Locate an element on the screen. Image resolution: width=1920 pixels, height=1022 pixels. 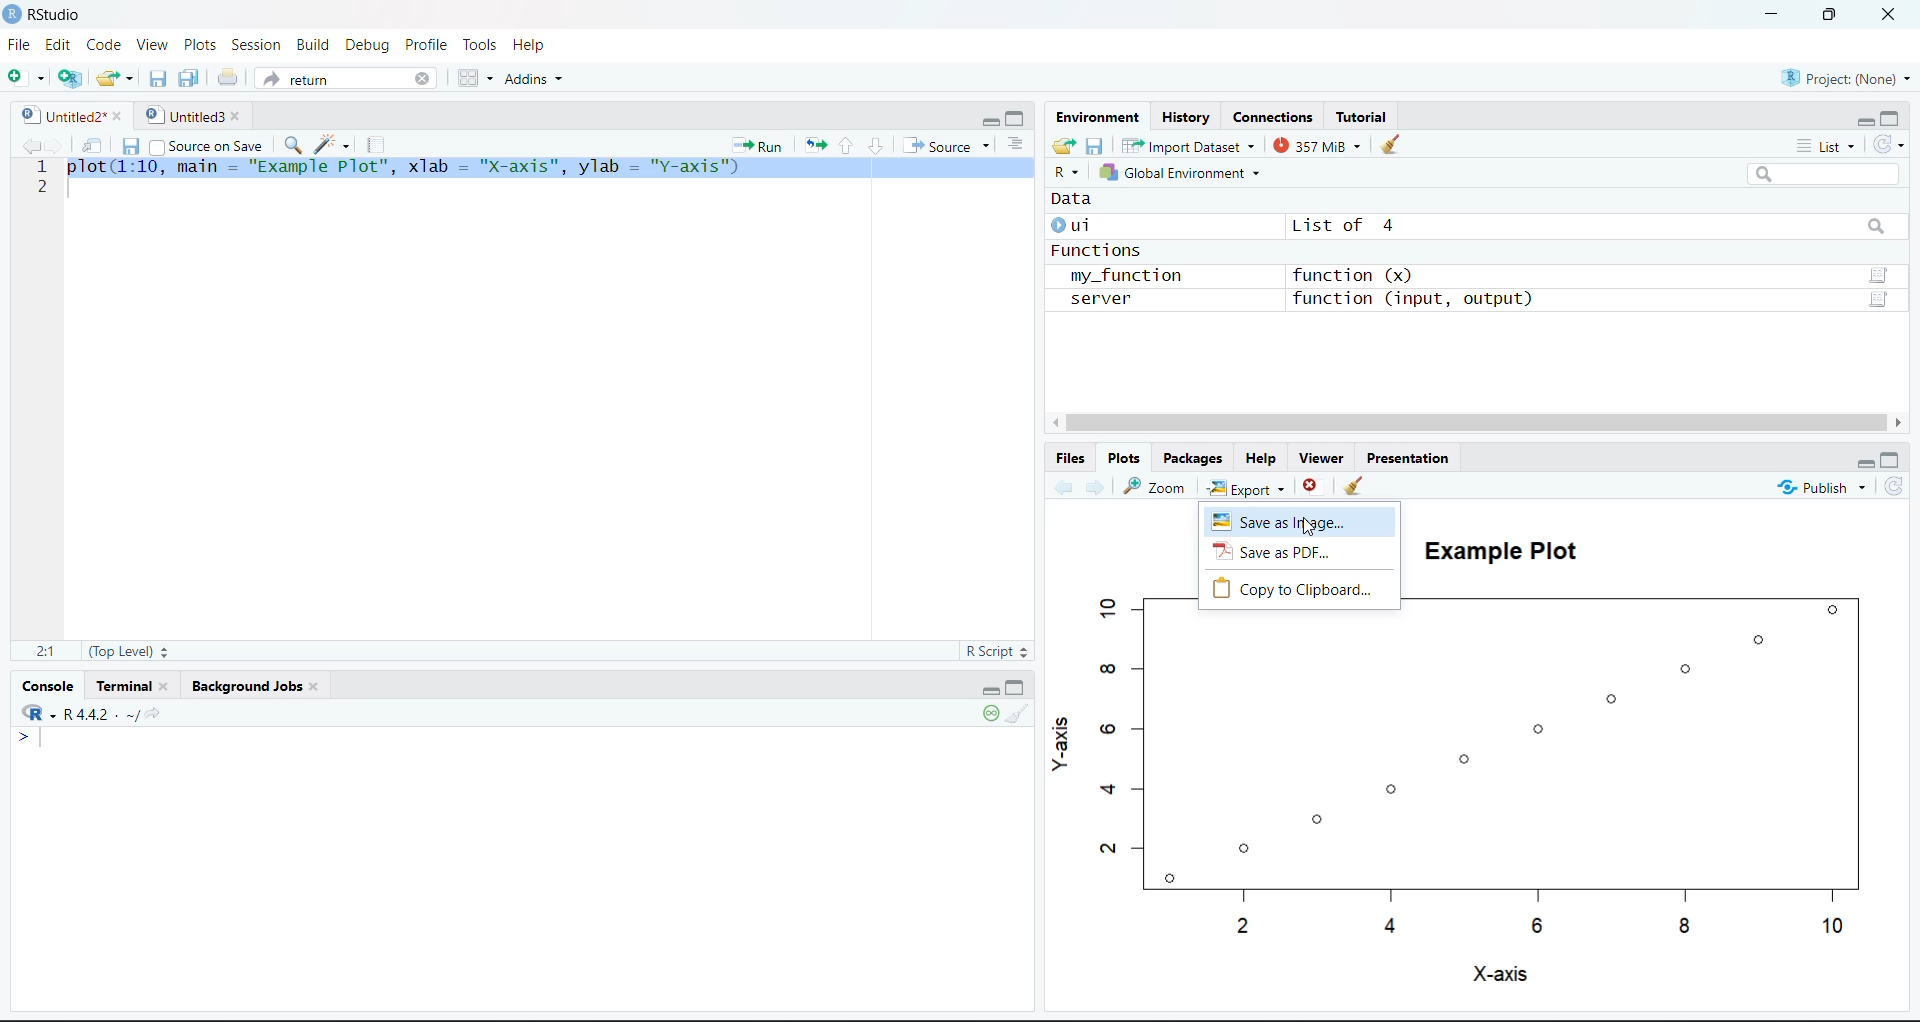
Go forward to the next source location (Ctrl + F10) is located at coordinates (57, 142).